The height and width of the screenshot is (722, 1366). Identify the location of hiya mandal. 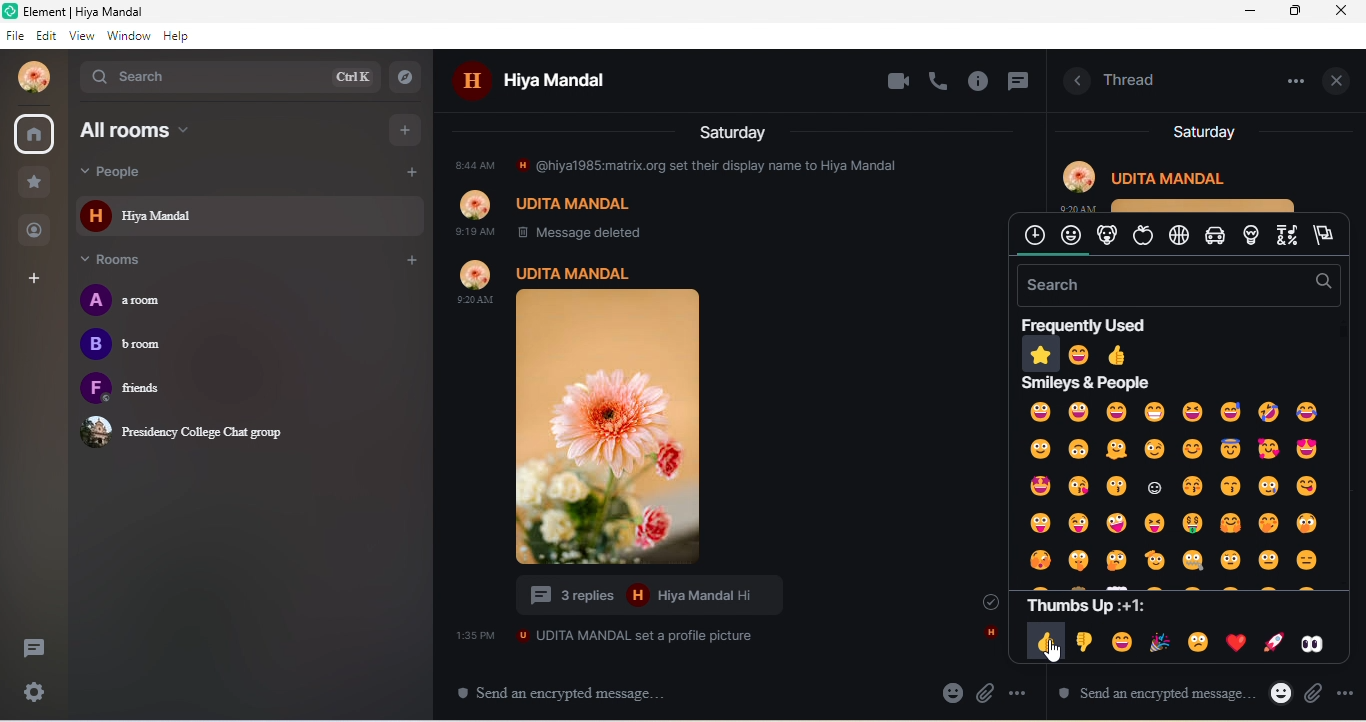
(551, 83).